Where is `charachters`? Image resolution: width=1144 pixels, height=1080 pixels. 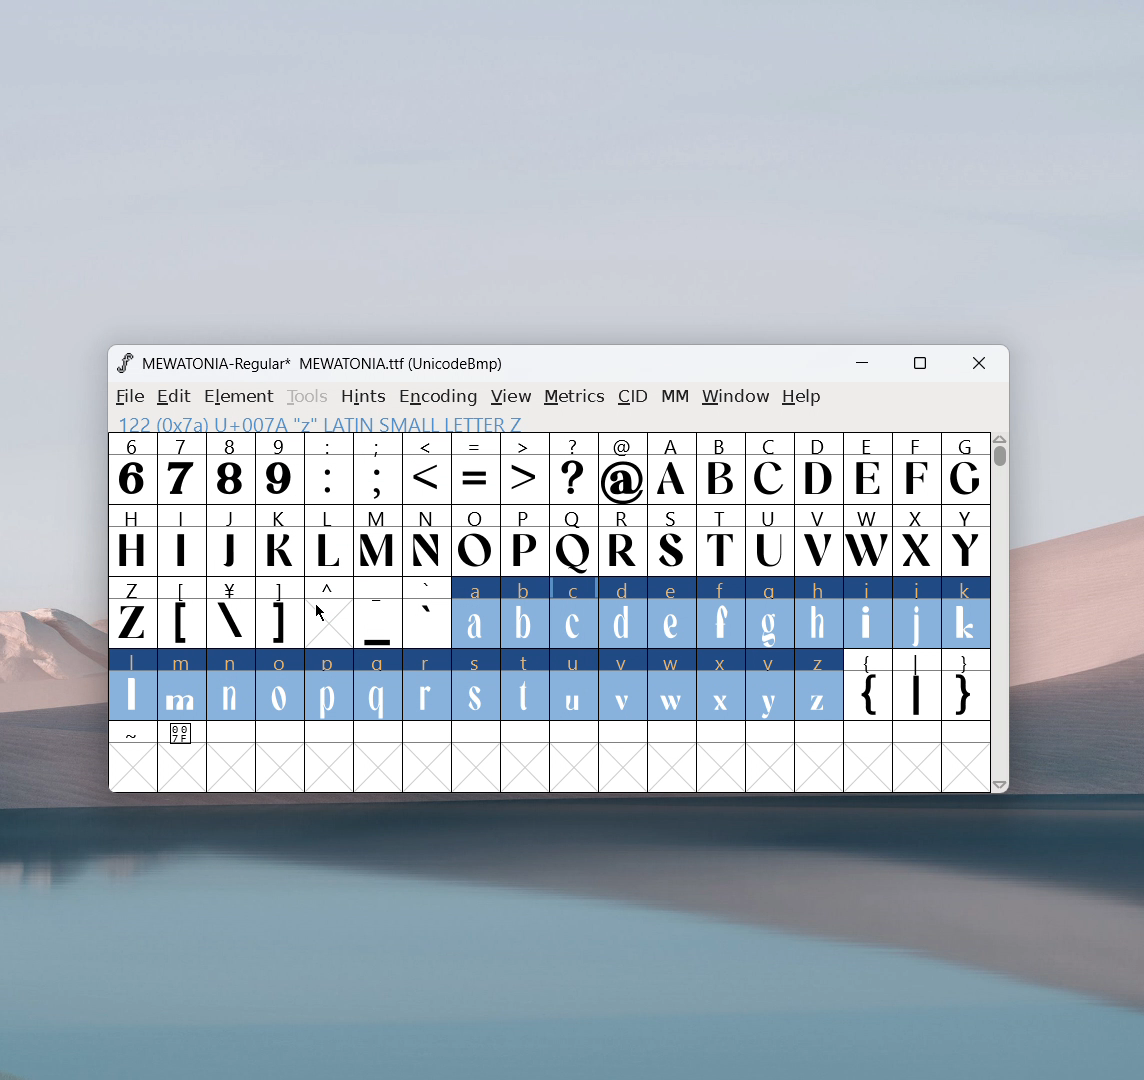
charachters is located at coordinates (329, 541).